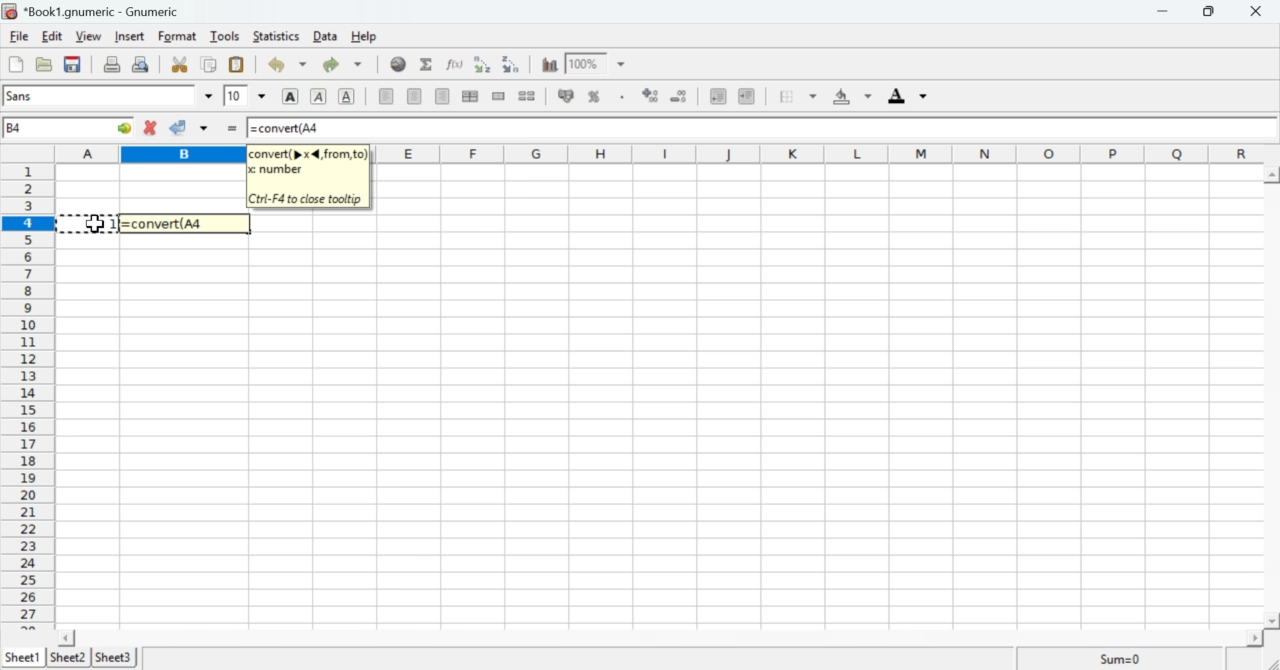 The width and height of the screenshot is (1280, 670). I want to click on Sort into ascending, so click(484, 65).